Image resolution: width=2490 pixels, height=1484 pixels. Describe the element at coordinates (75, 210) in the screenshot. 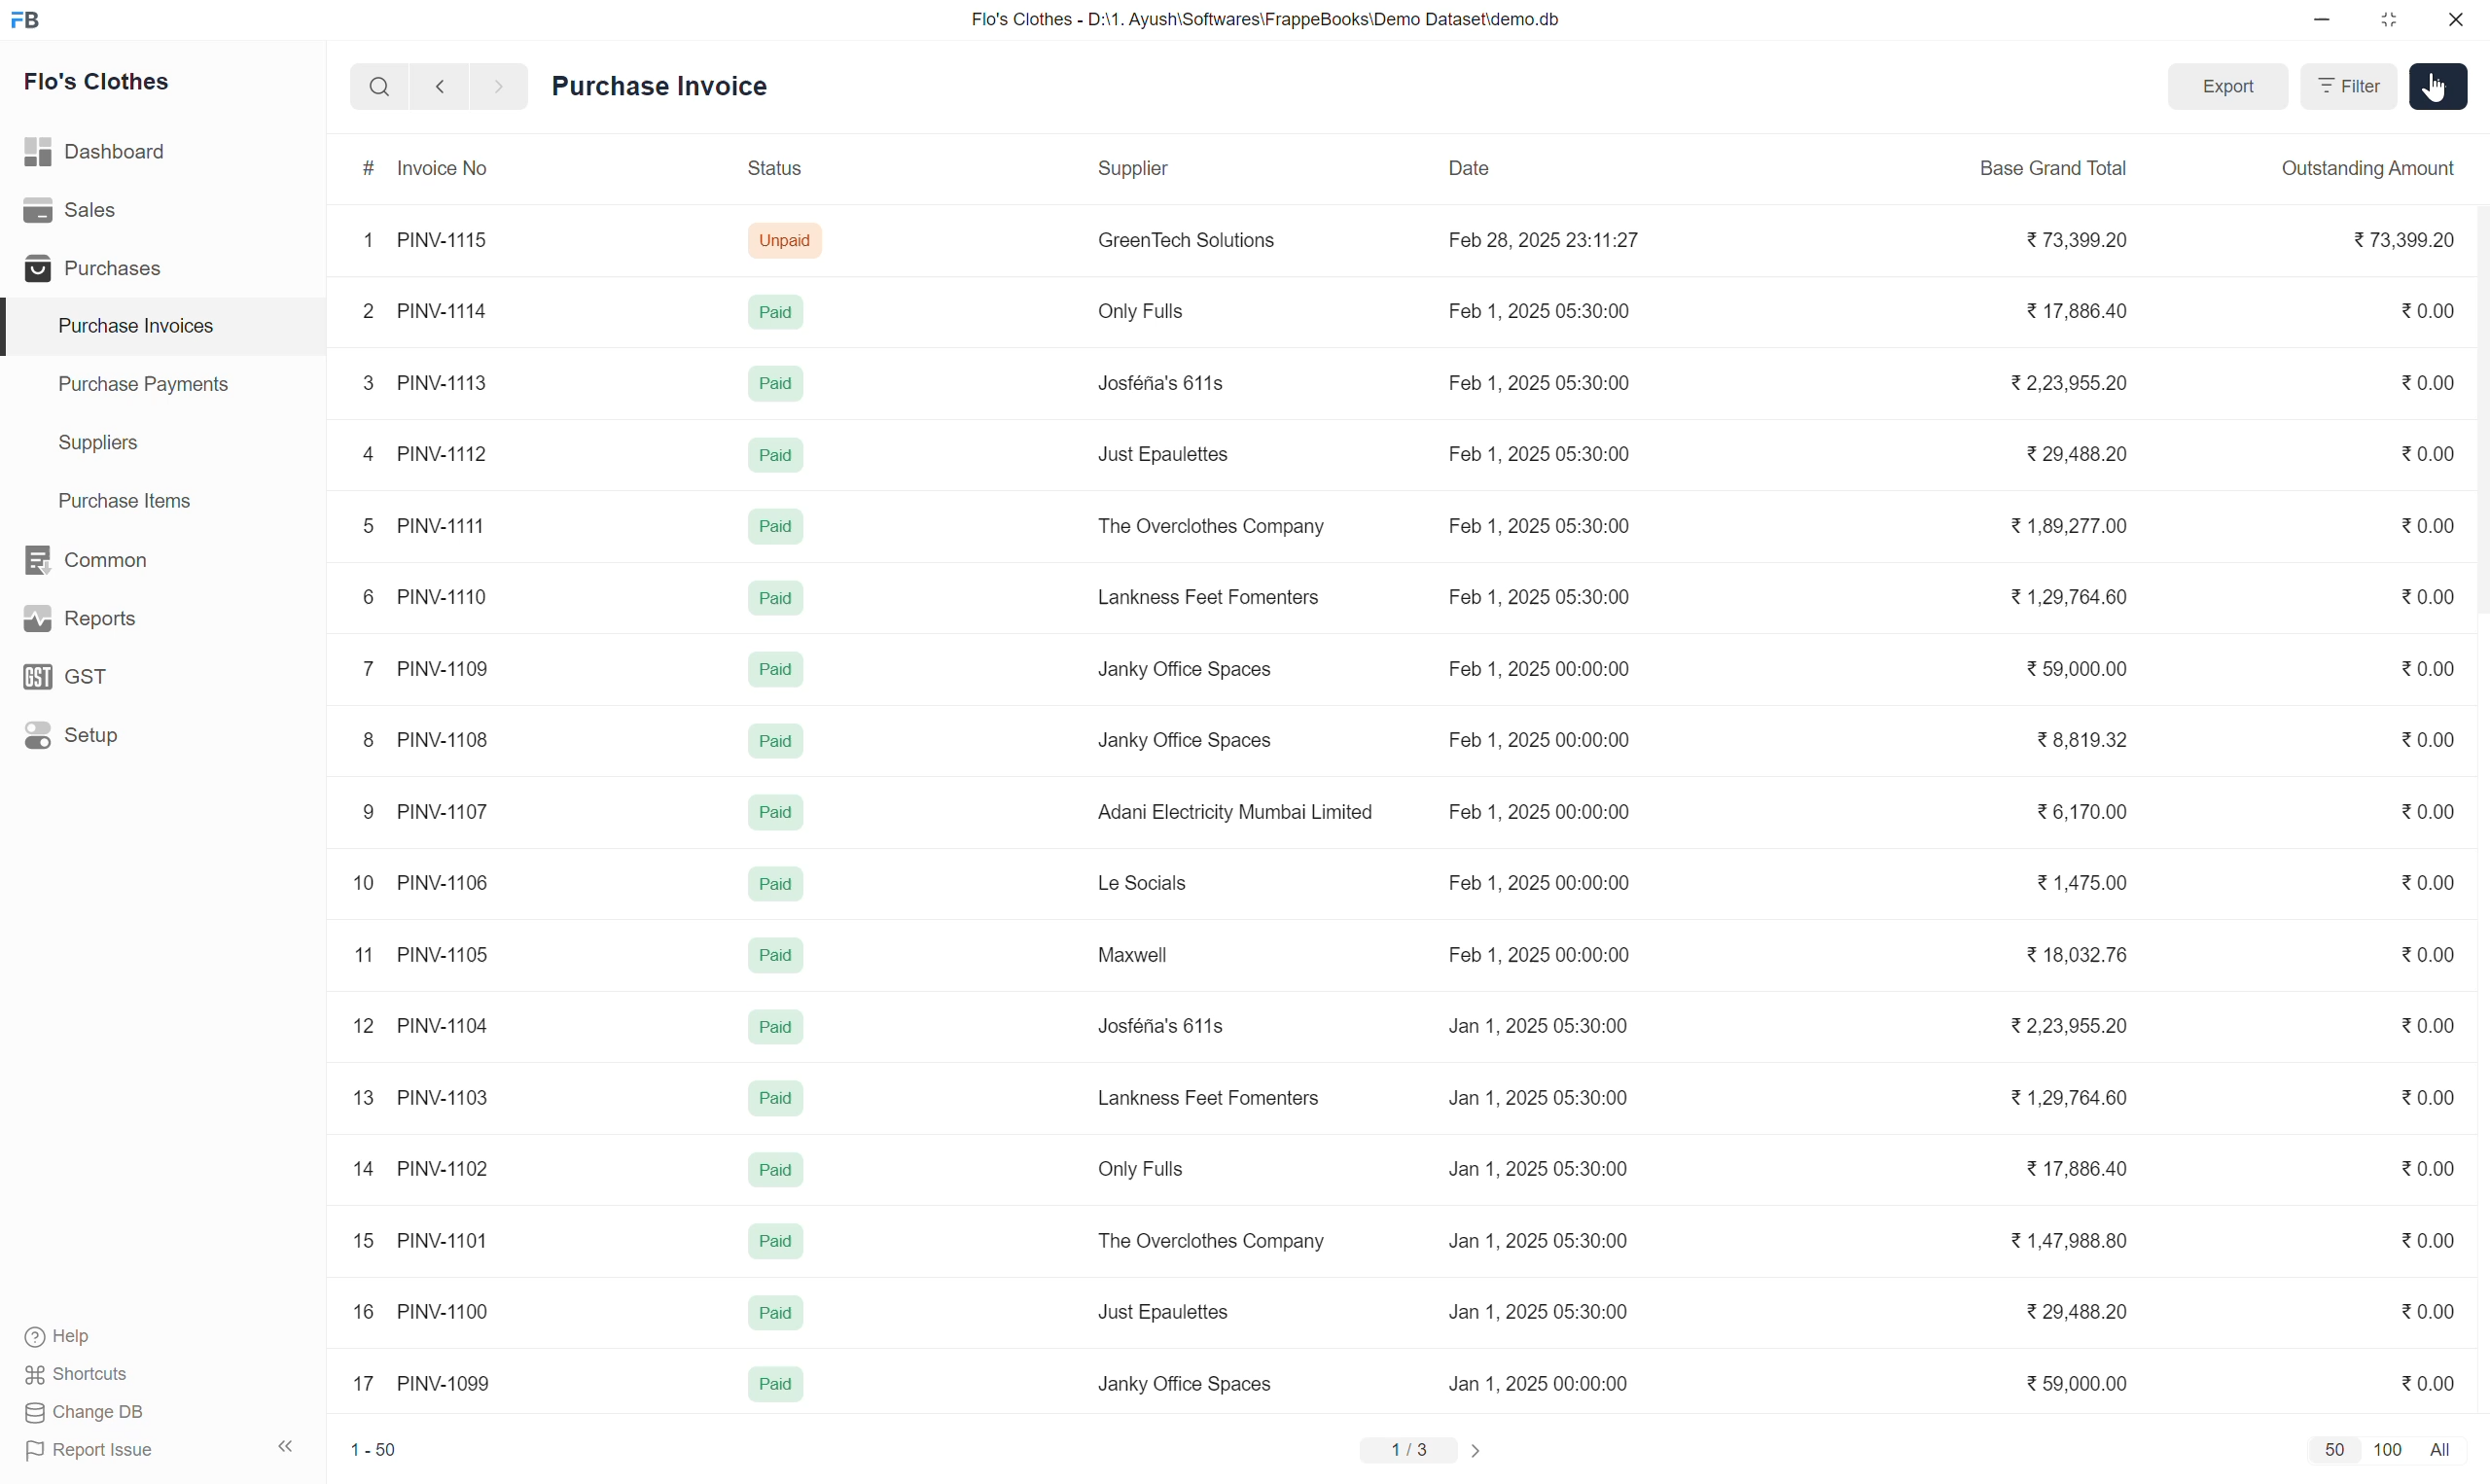

I see `Sales` at that location.